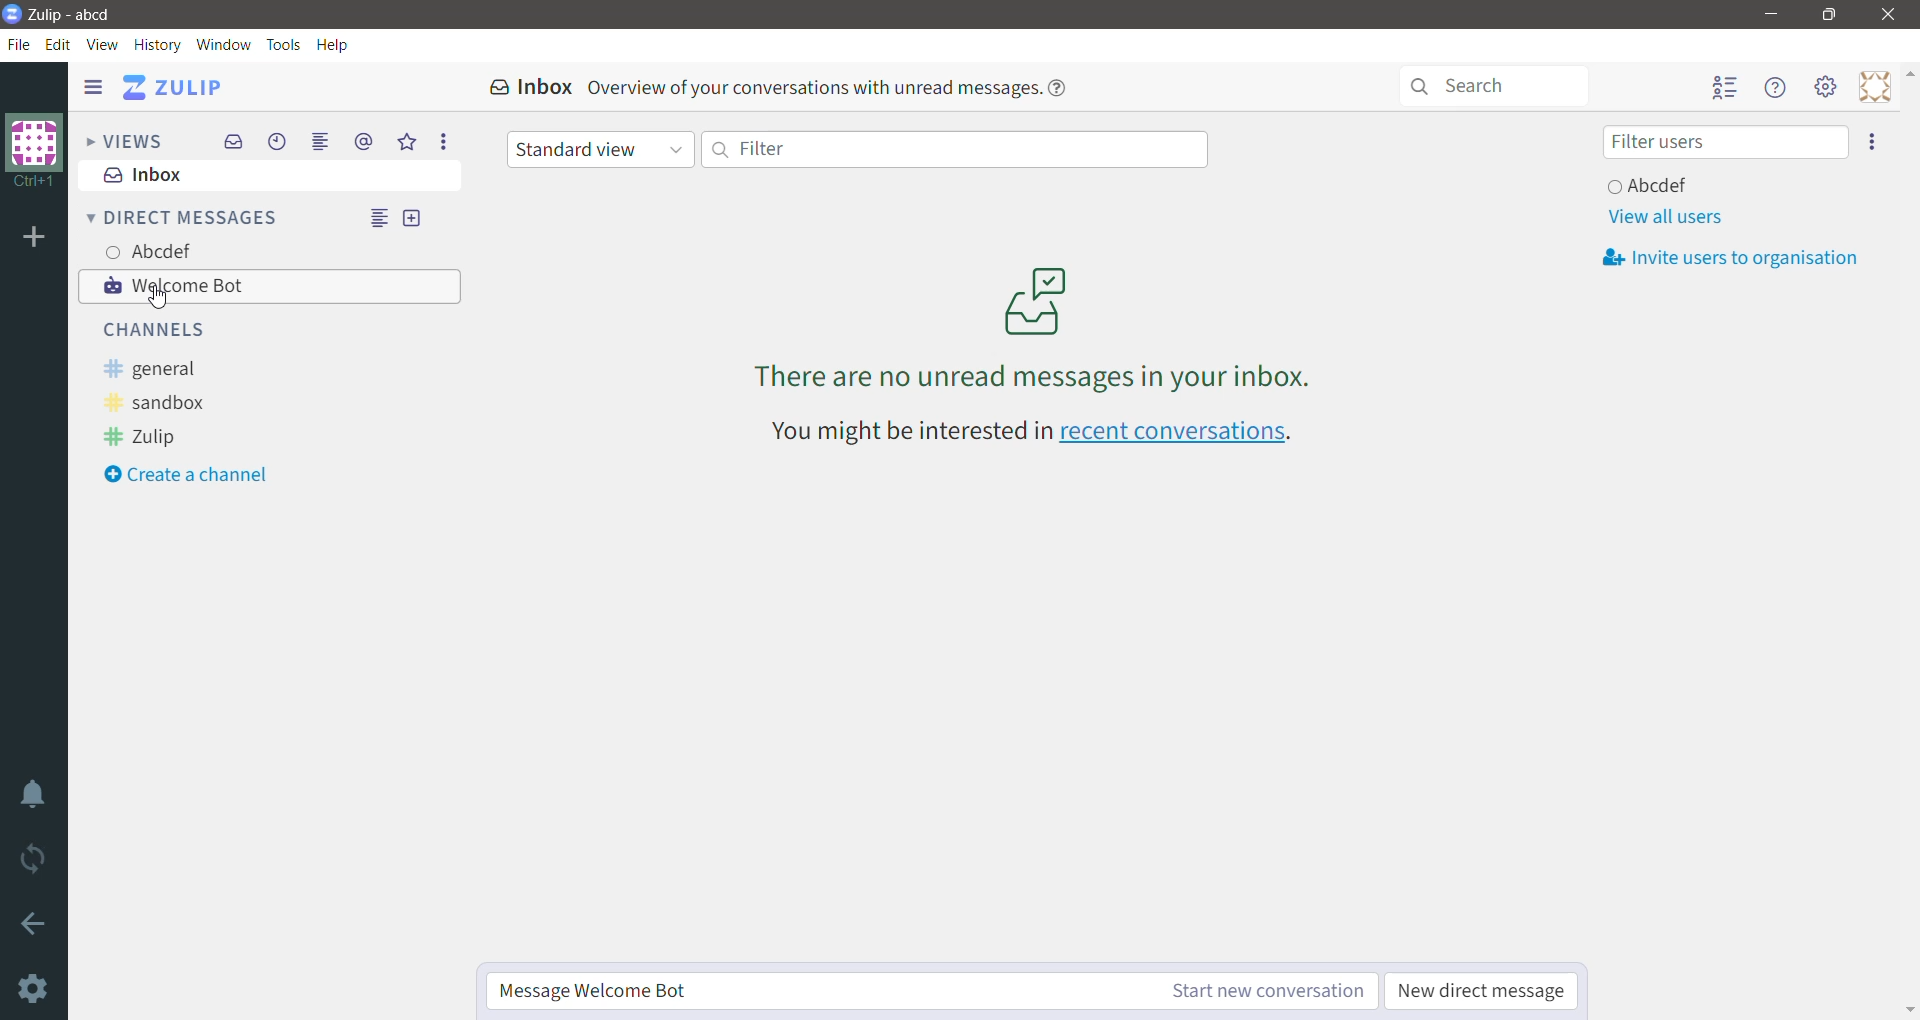 The height and width of the screenshot is (1020, 1920). Describe the element at coordinates (146, 330) in the screenshot. I see `Channels` at that location.